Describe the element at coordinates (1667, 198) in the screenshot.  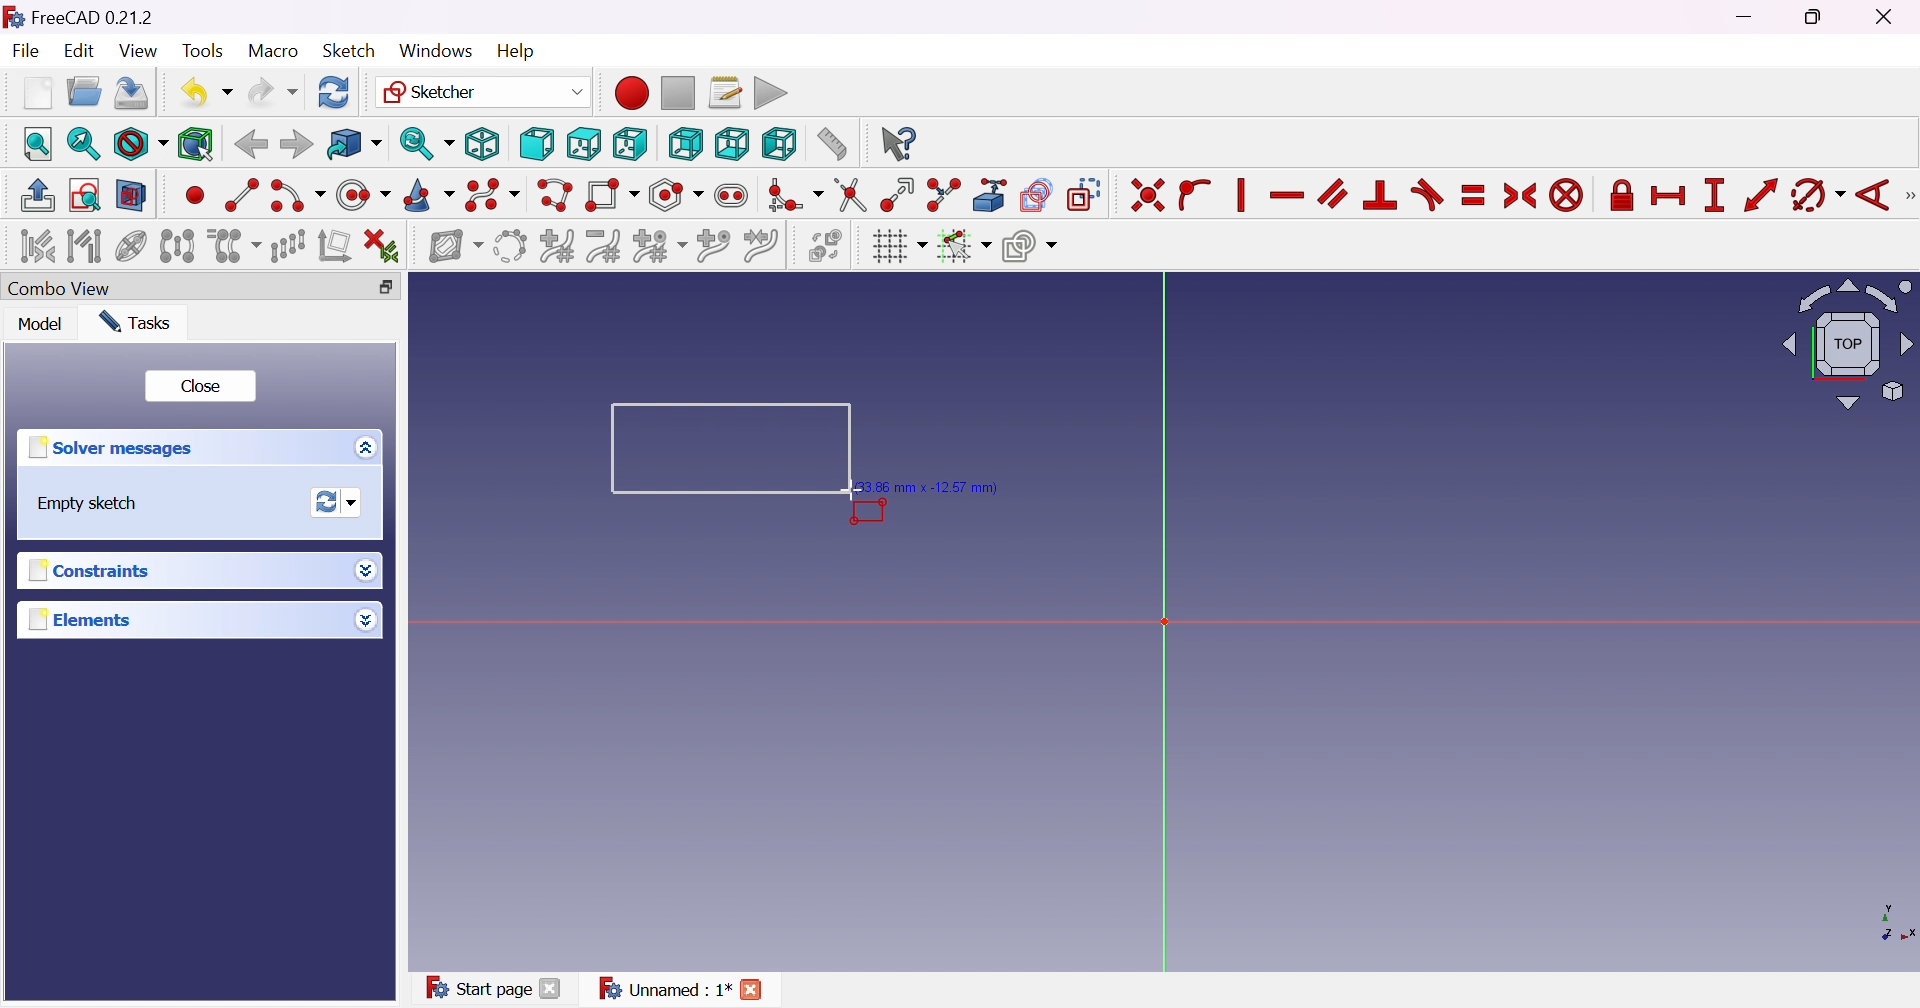
I see `Constrain horizontal distance` at that location.